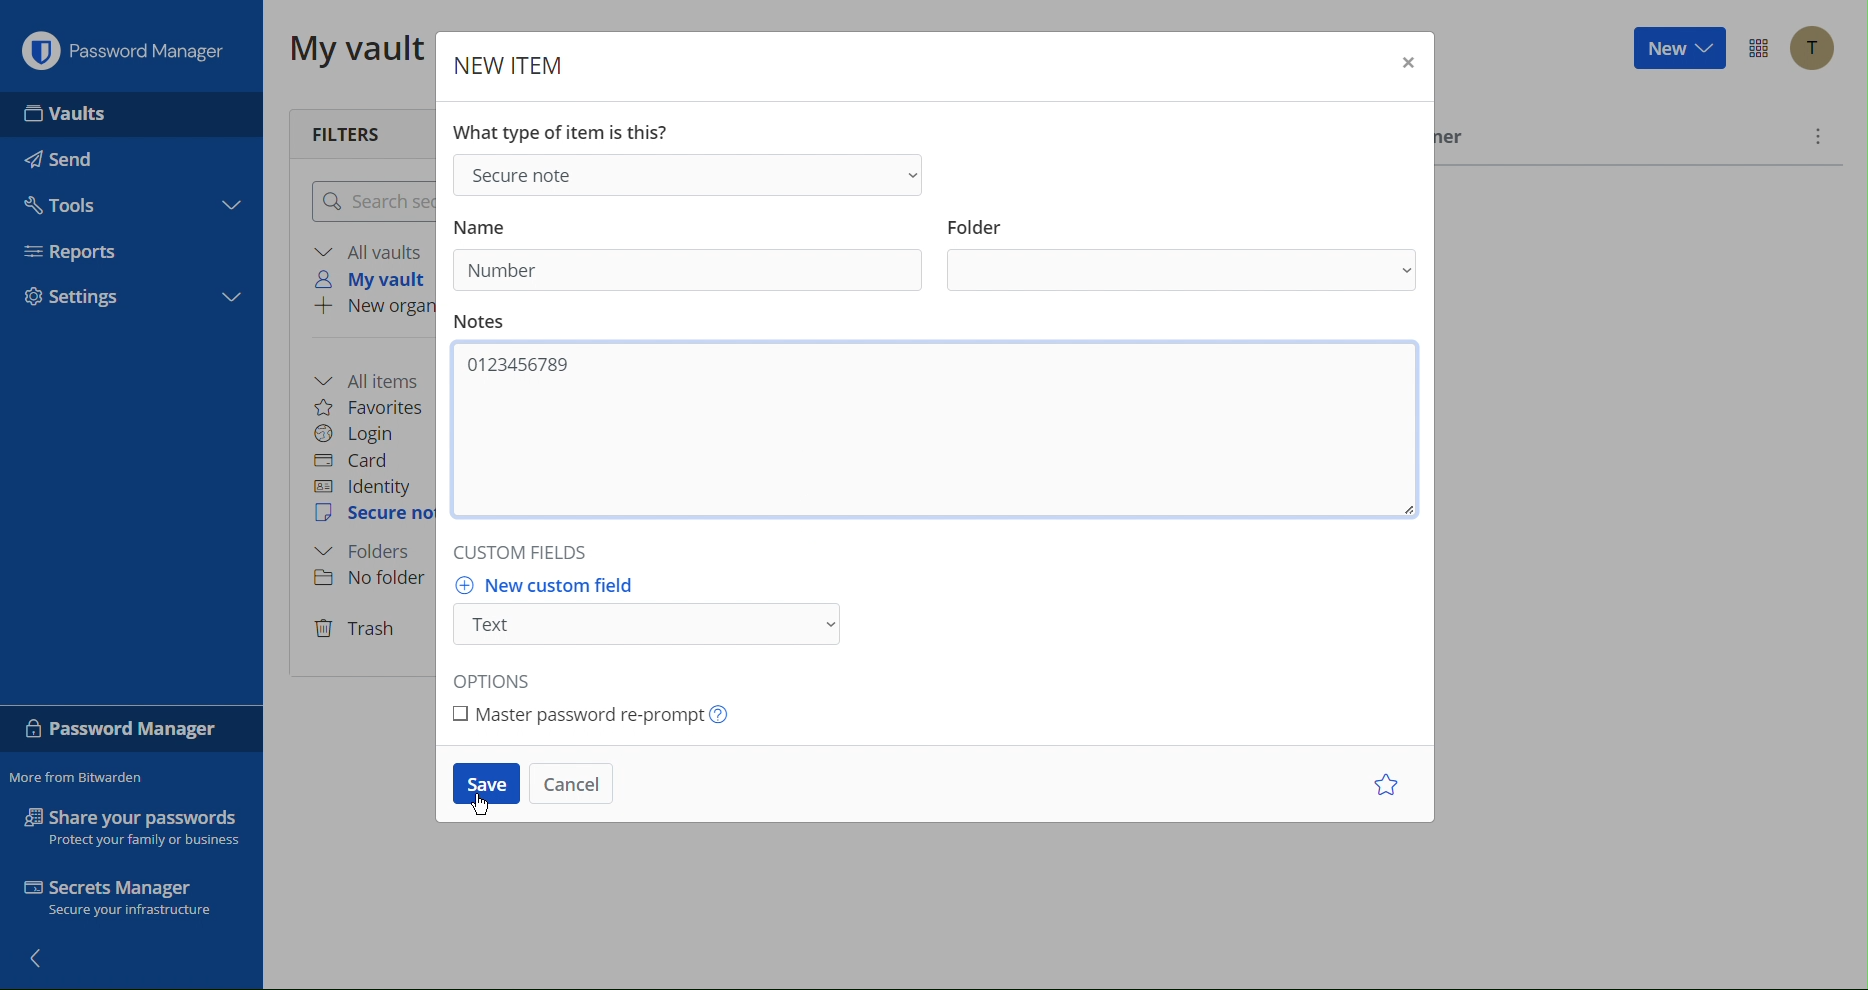  What do you see at coordinates (68, 204) in the screenshot?
I see `Tools` at bounding box center [68, 204].